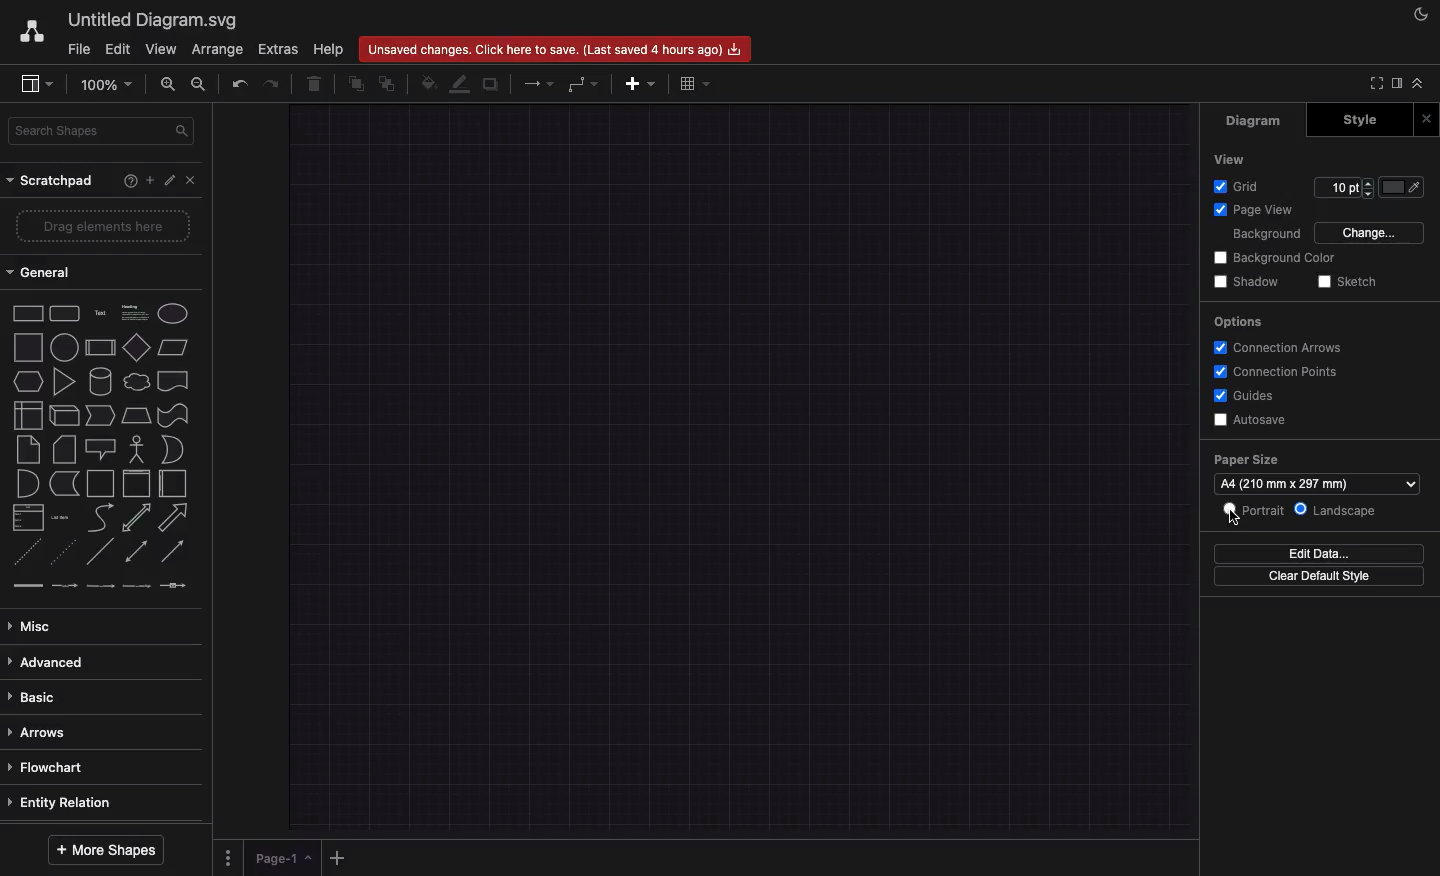 The image size is (1440, 876). I want to click on Search shapes, so click(101, 132).